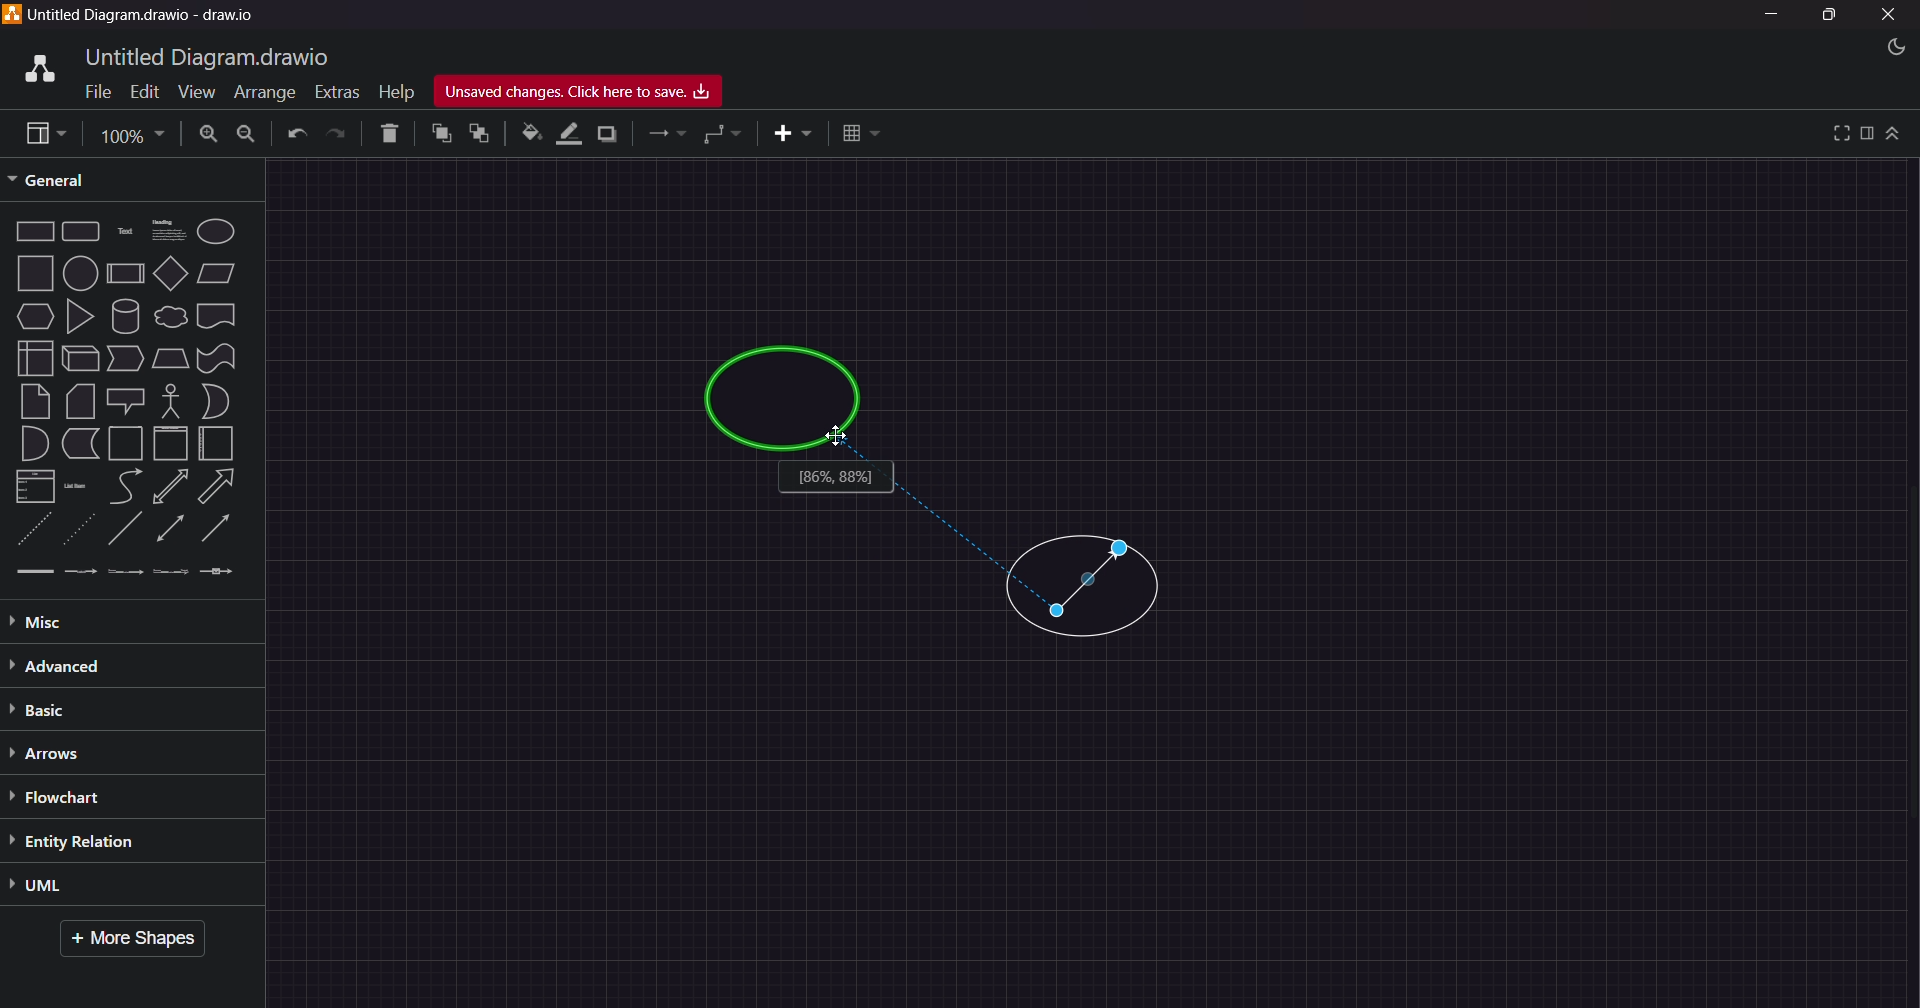 The image size is (1920, 1008). Describe the element at coordinates (94, 93) in the screenshot. I see `File` at that location.